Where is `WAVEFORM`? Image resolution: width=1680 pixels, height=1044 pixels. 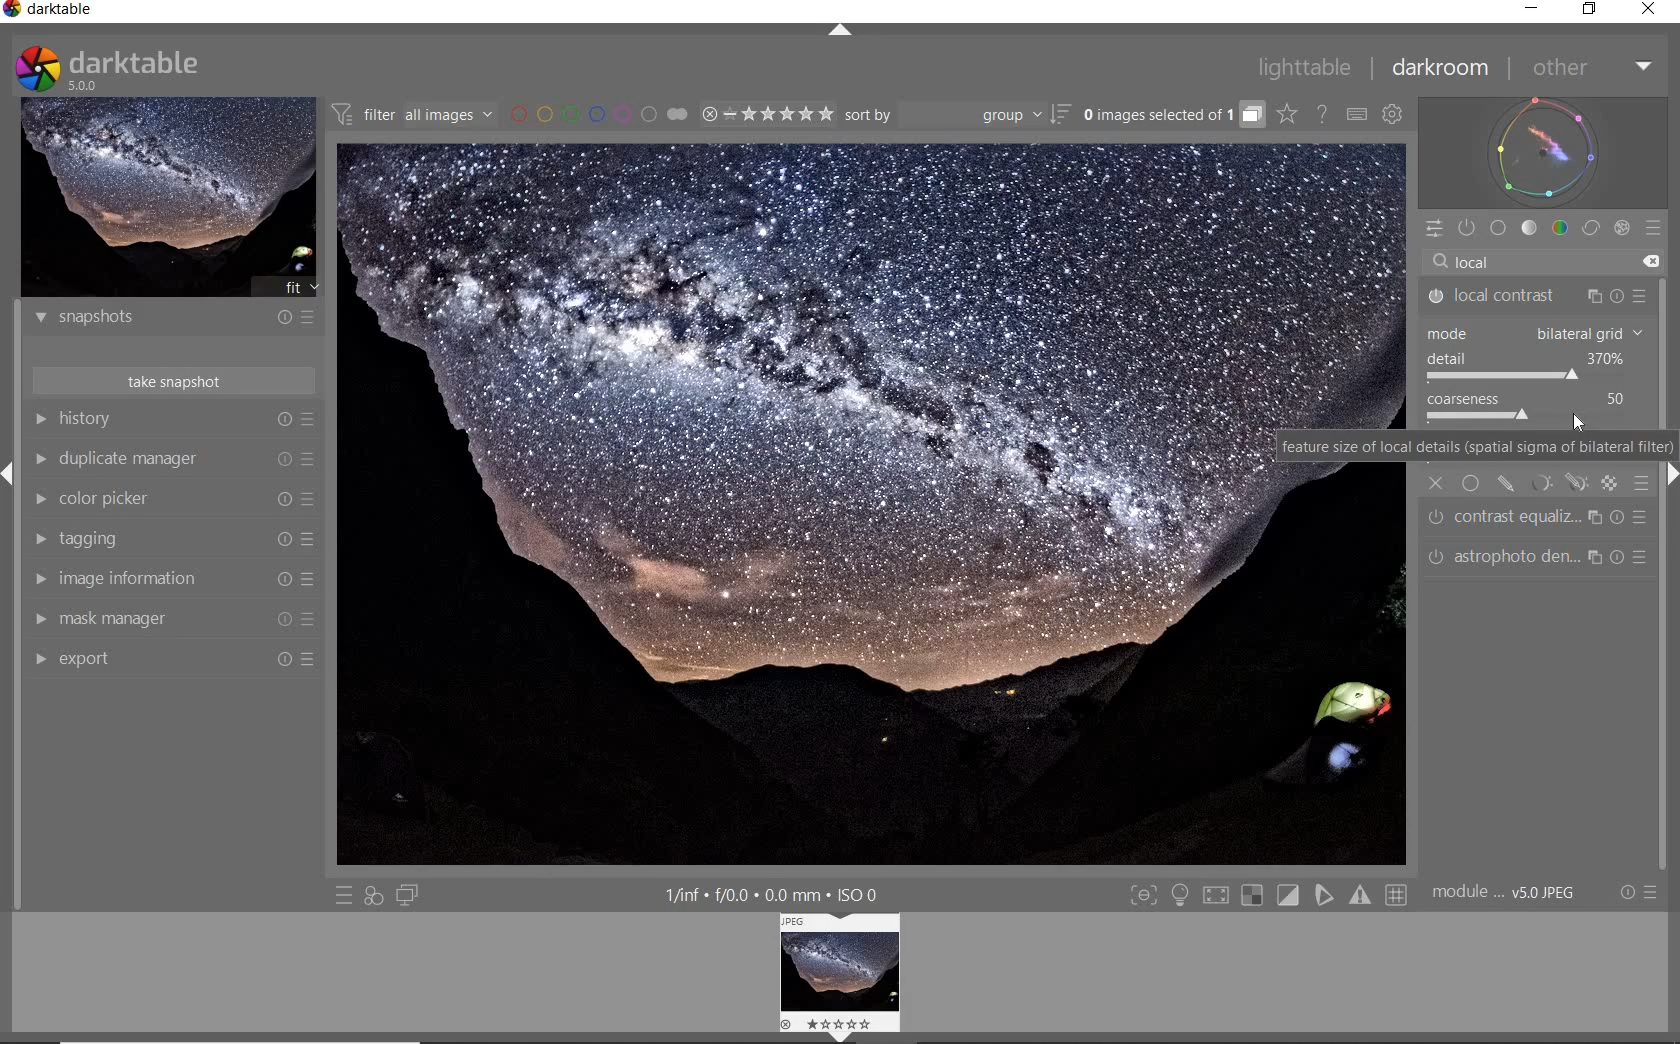
WAVEFORM is located at coordinates (1544, 151).